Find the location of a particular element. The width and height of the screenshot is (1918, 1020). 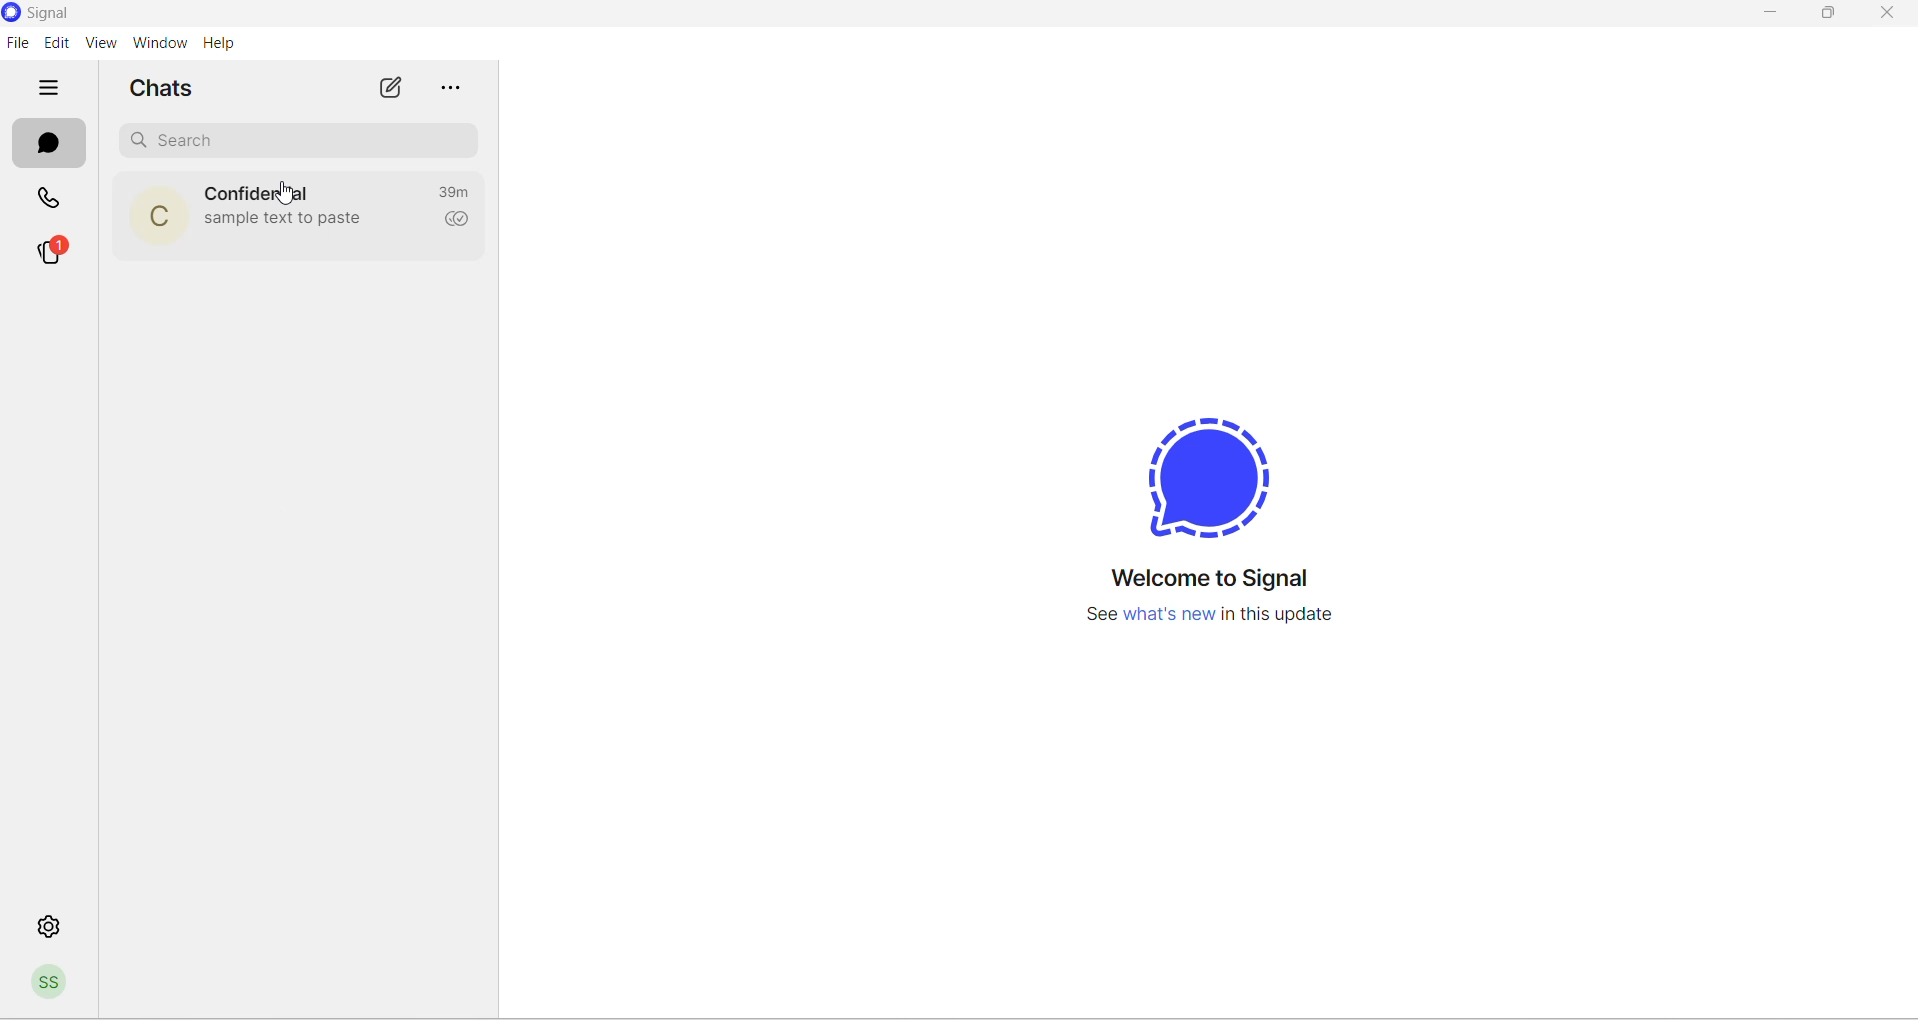

maximize is located at coordinates (1825, 19).